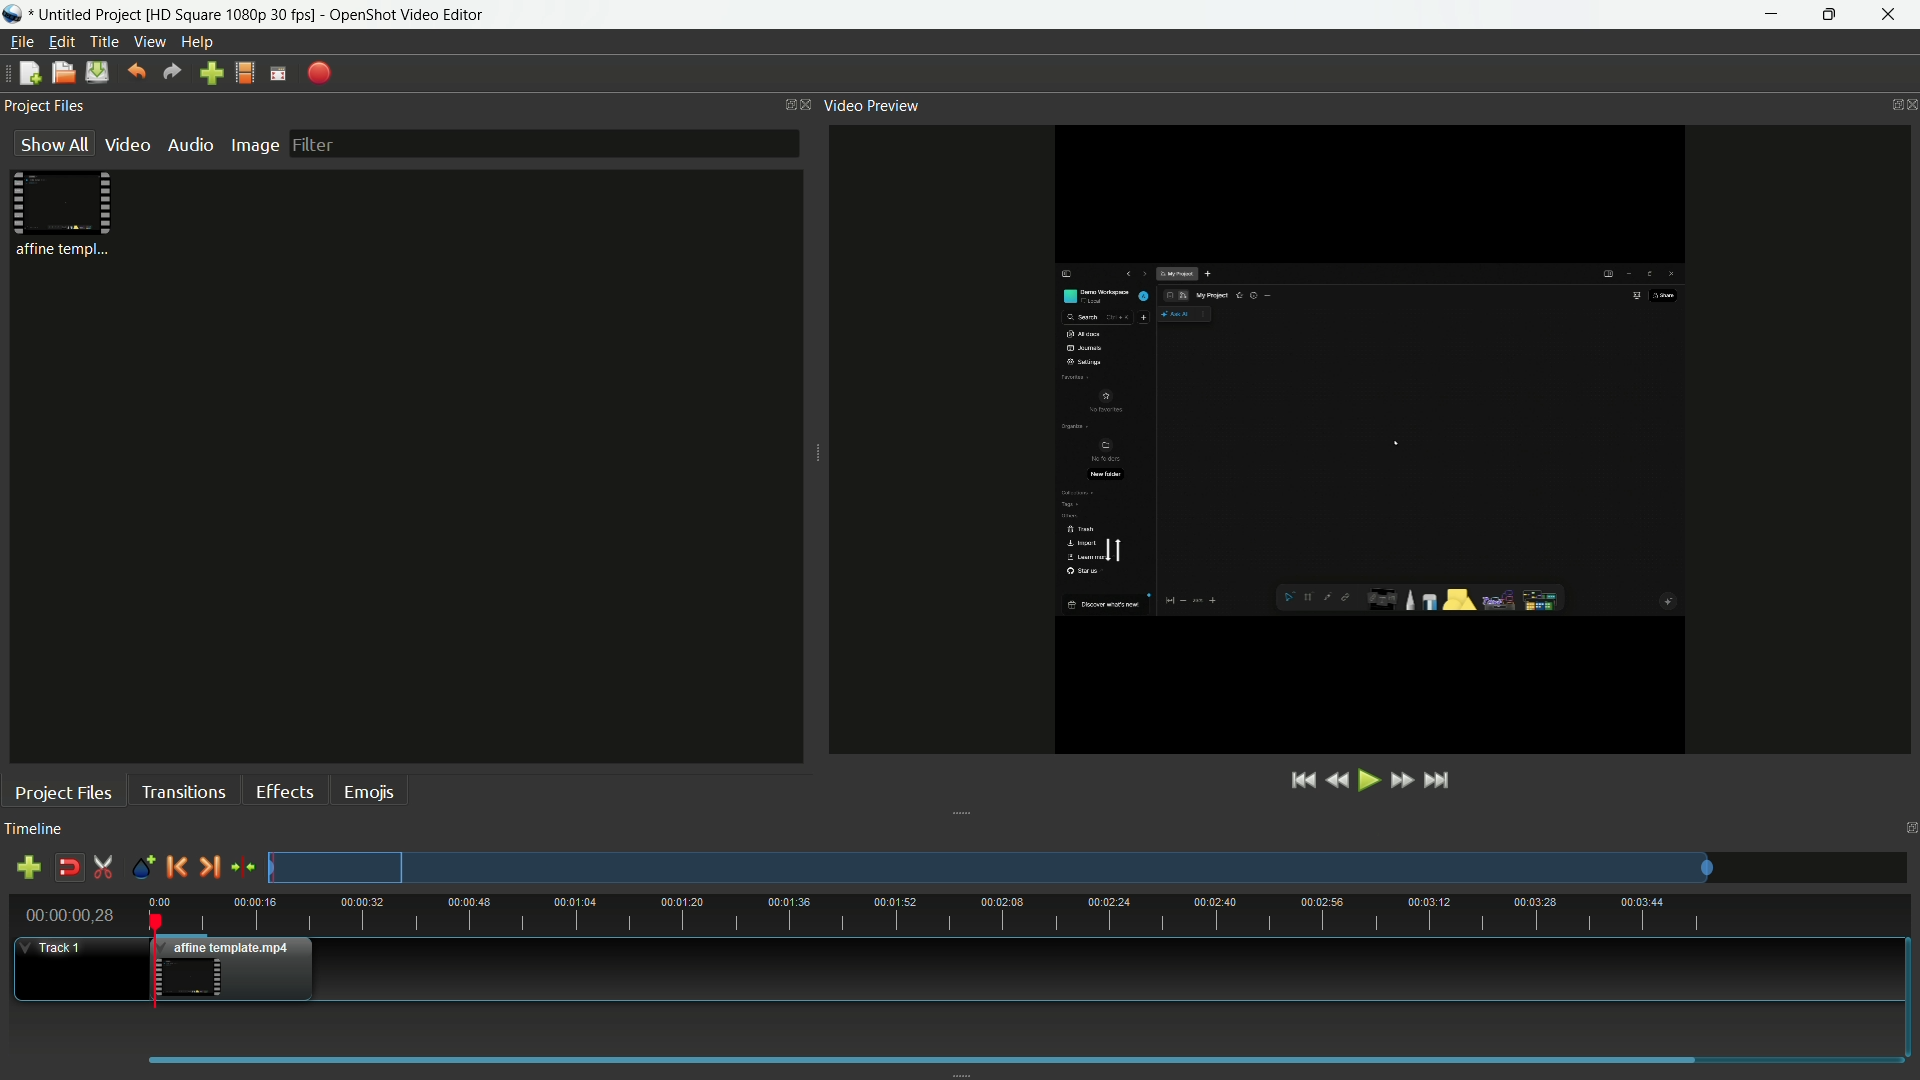 This screenshot has height=1080, width=1920. Describe the element at coordinates (200, 43) in the screenshot. I see `help menu` at that location.